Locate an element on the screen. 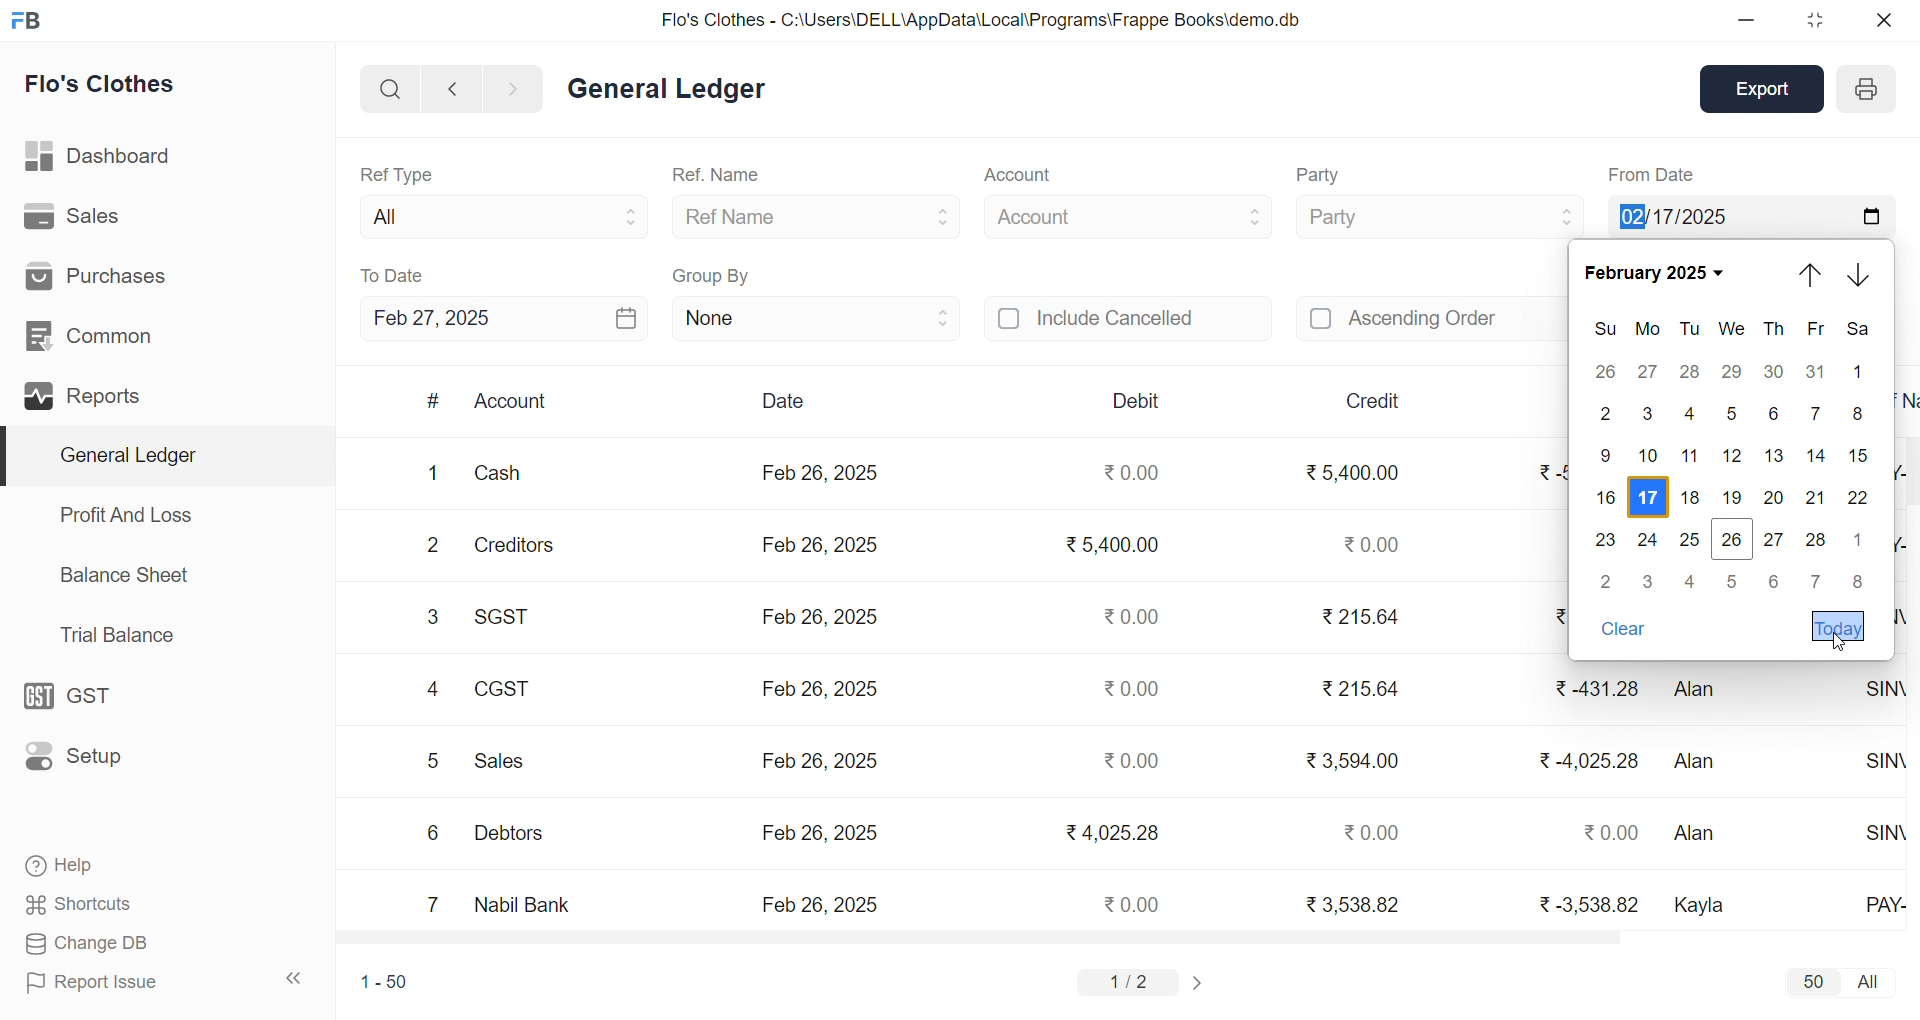 This screenshot has width=1920, height=1020. 28 is located at coordinates (1817, 541).